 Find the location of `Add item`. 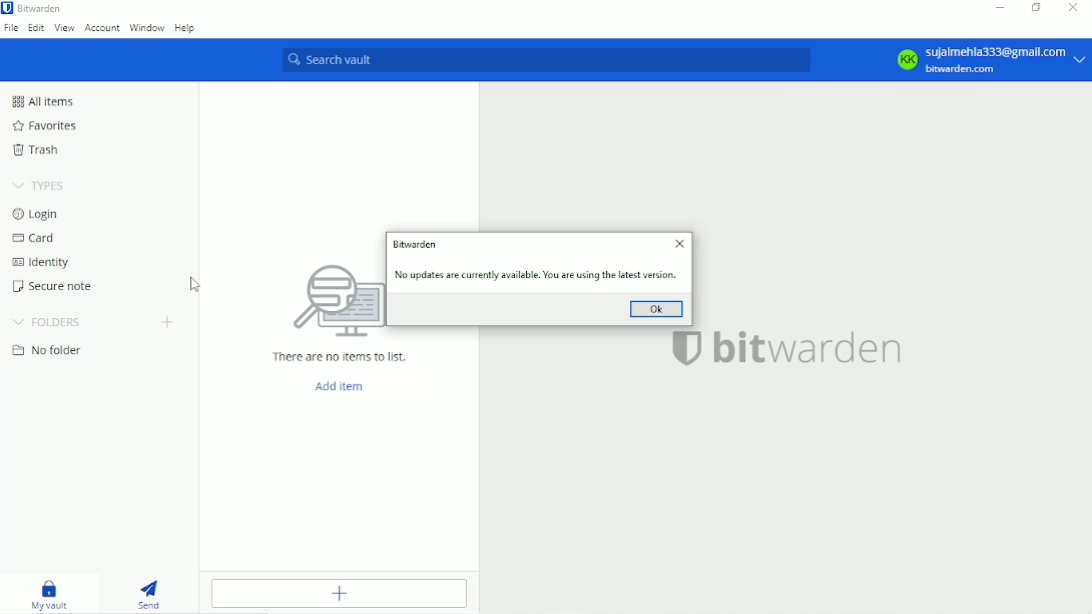

Add item is located at coordinates (341, 593).